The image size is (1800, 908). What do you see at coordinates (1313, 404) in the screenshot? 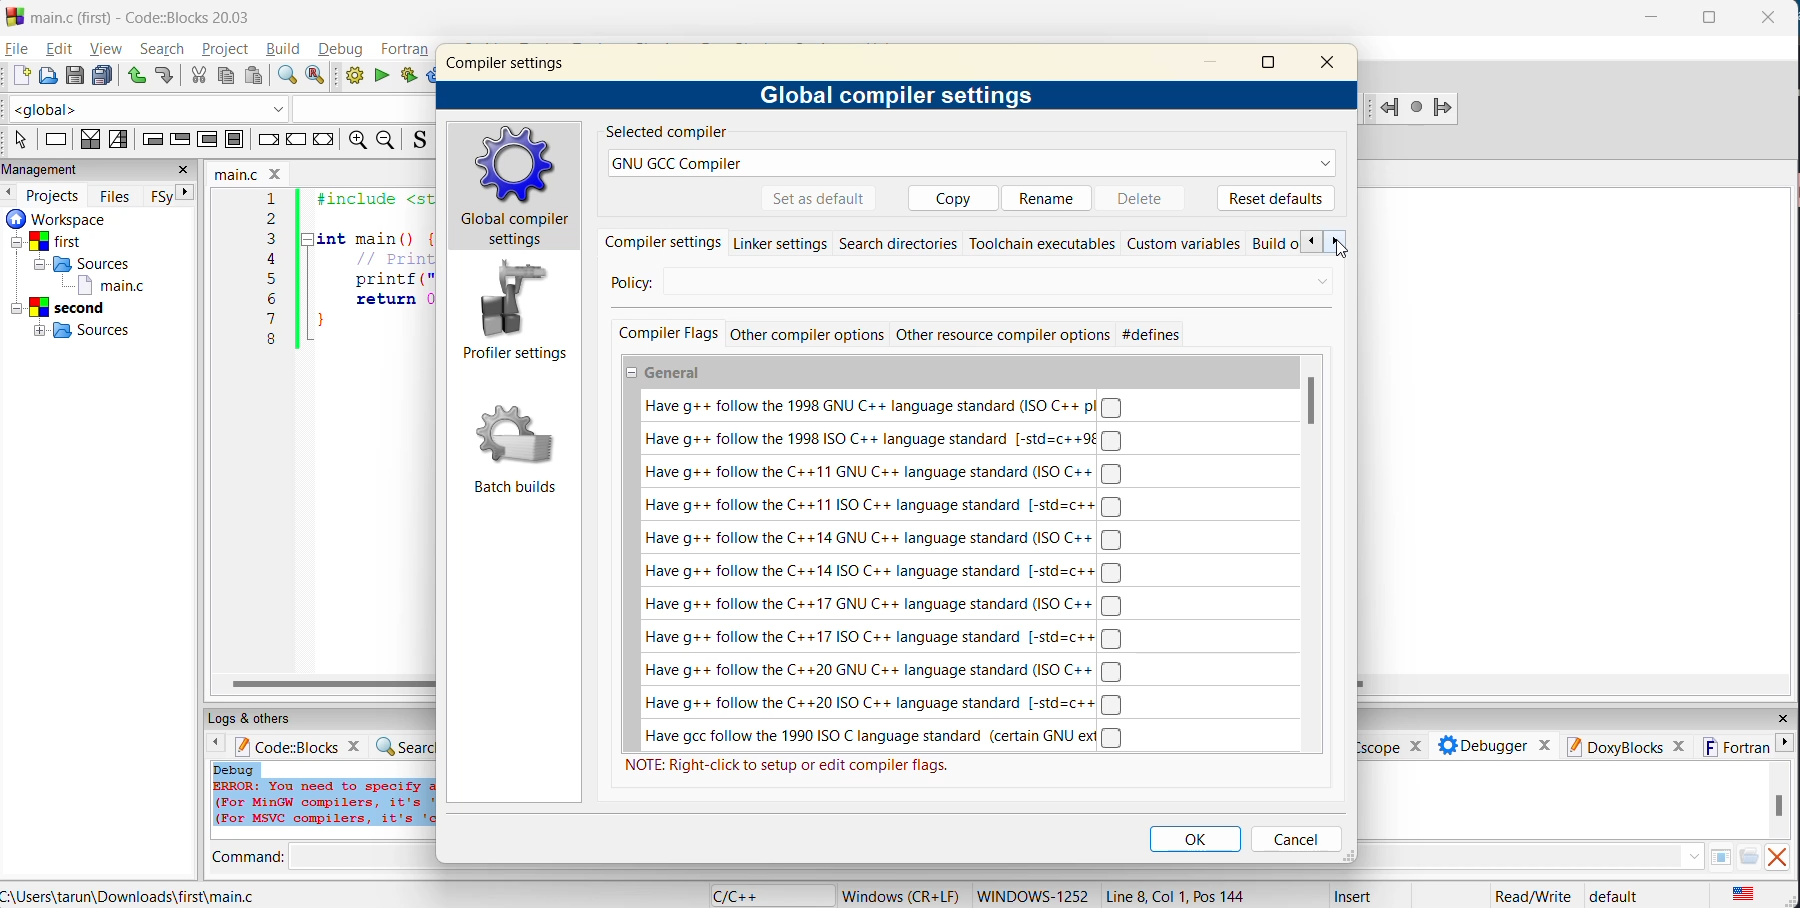
I see `vertical scroll bar` at bounding box center [1313, 404].